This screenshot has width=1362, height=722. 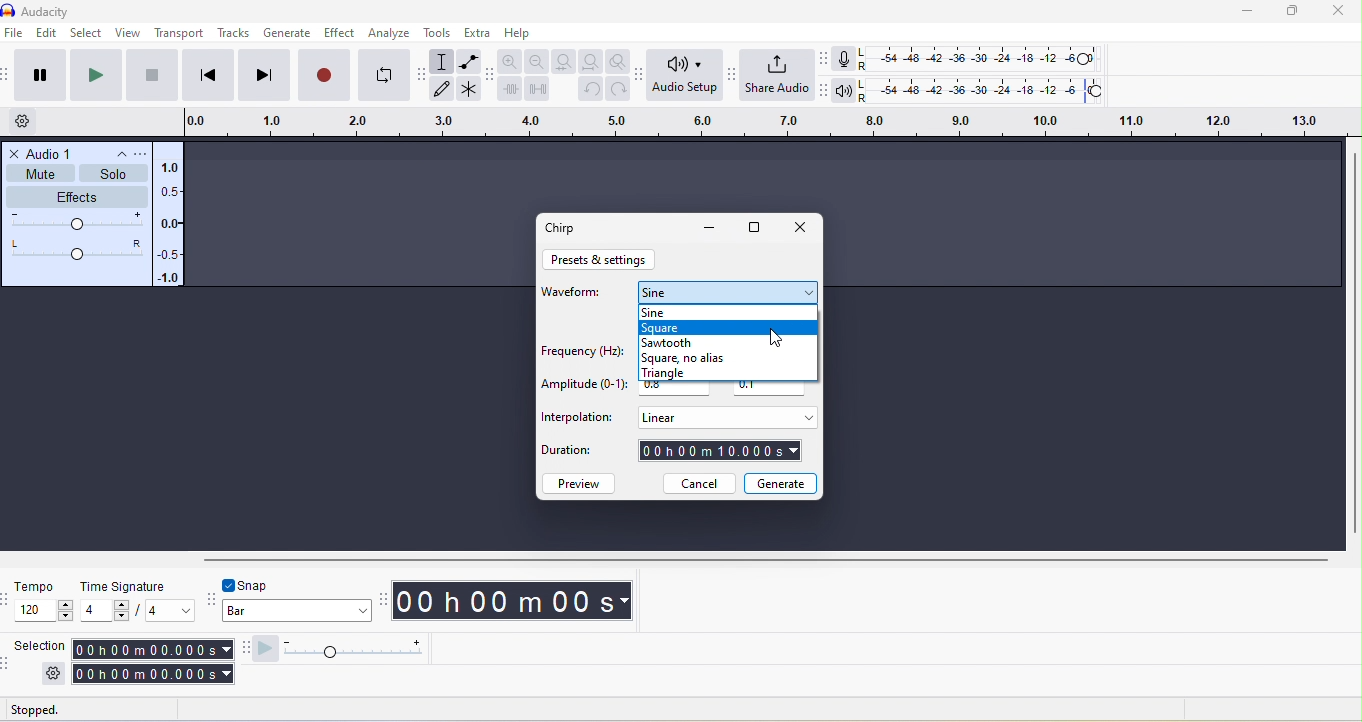 What do you see at coordinates (824, 88) in the screenshot?
I see `audacity playback meter toolbar` at bounding box center [824, 88].